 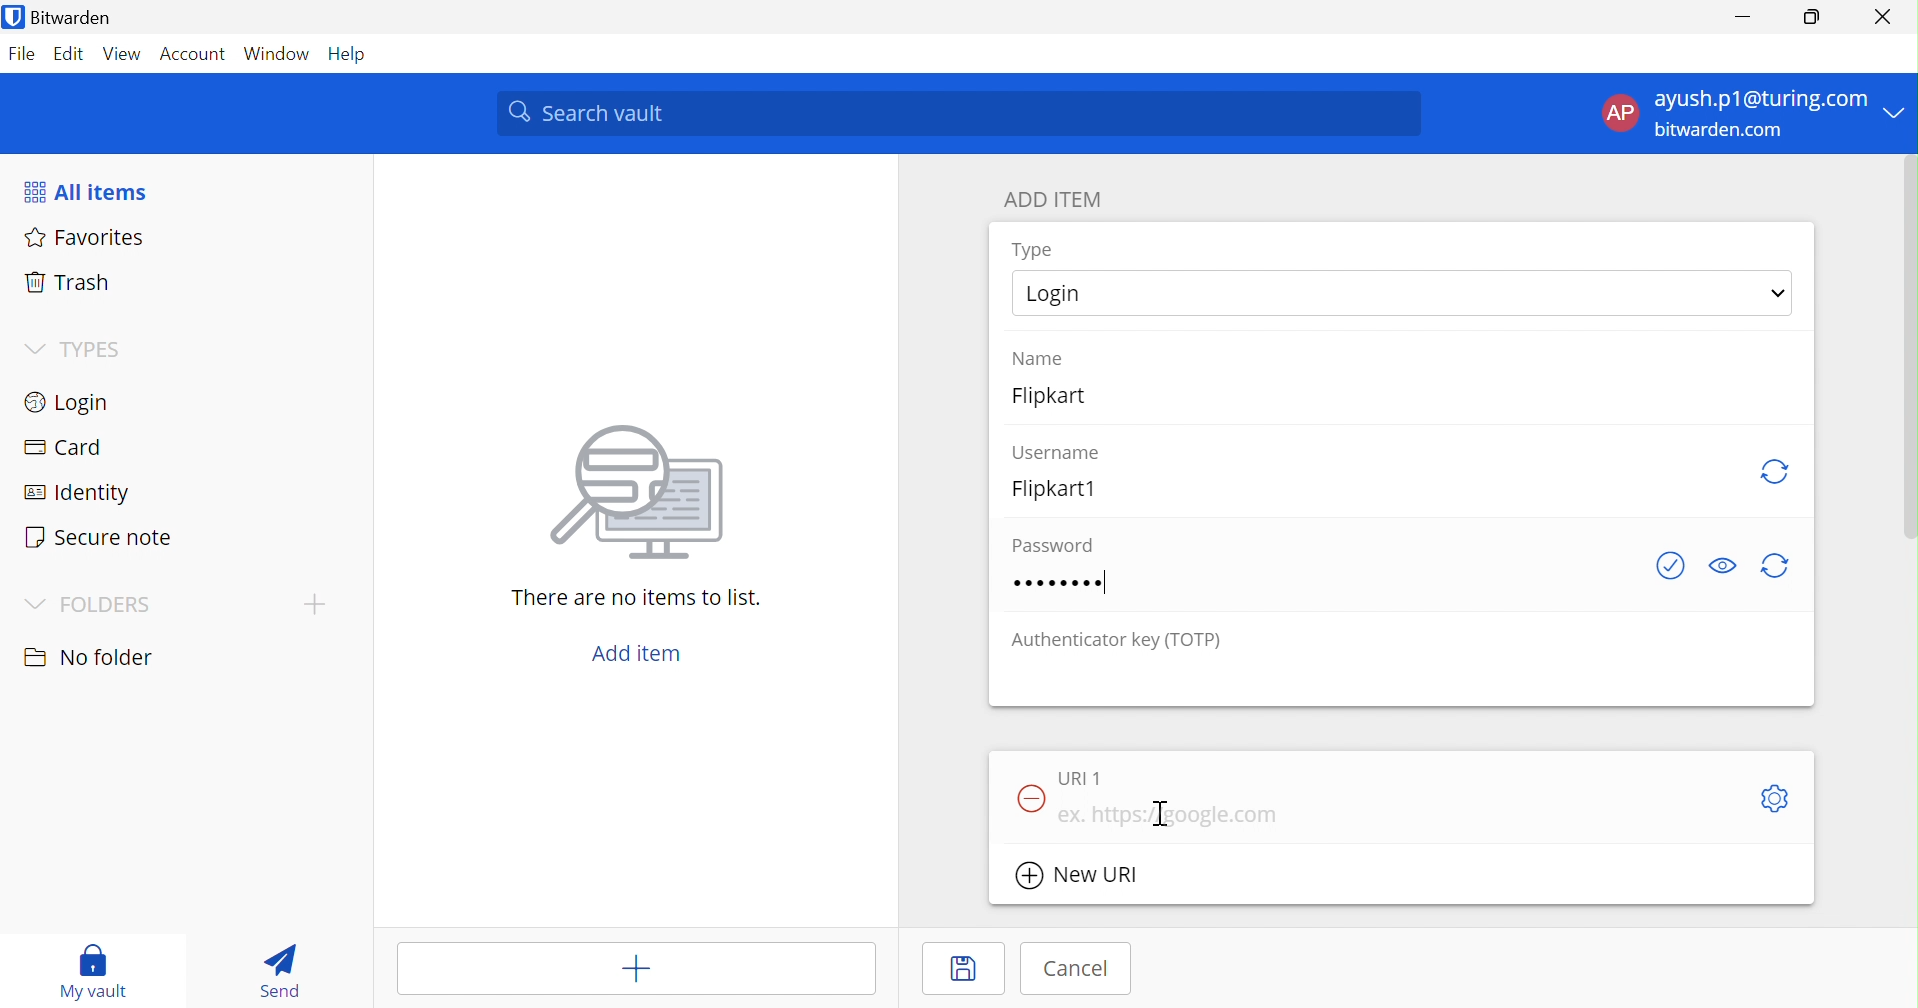 I want to click on Password, so click(x=1063, y=584).